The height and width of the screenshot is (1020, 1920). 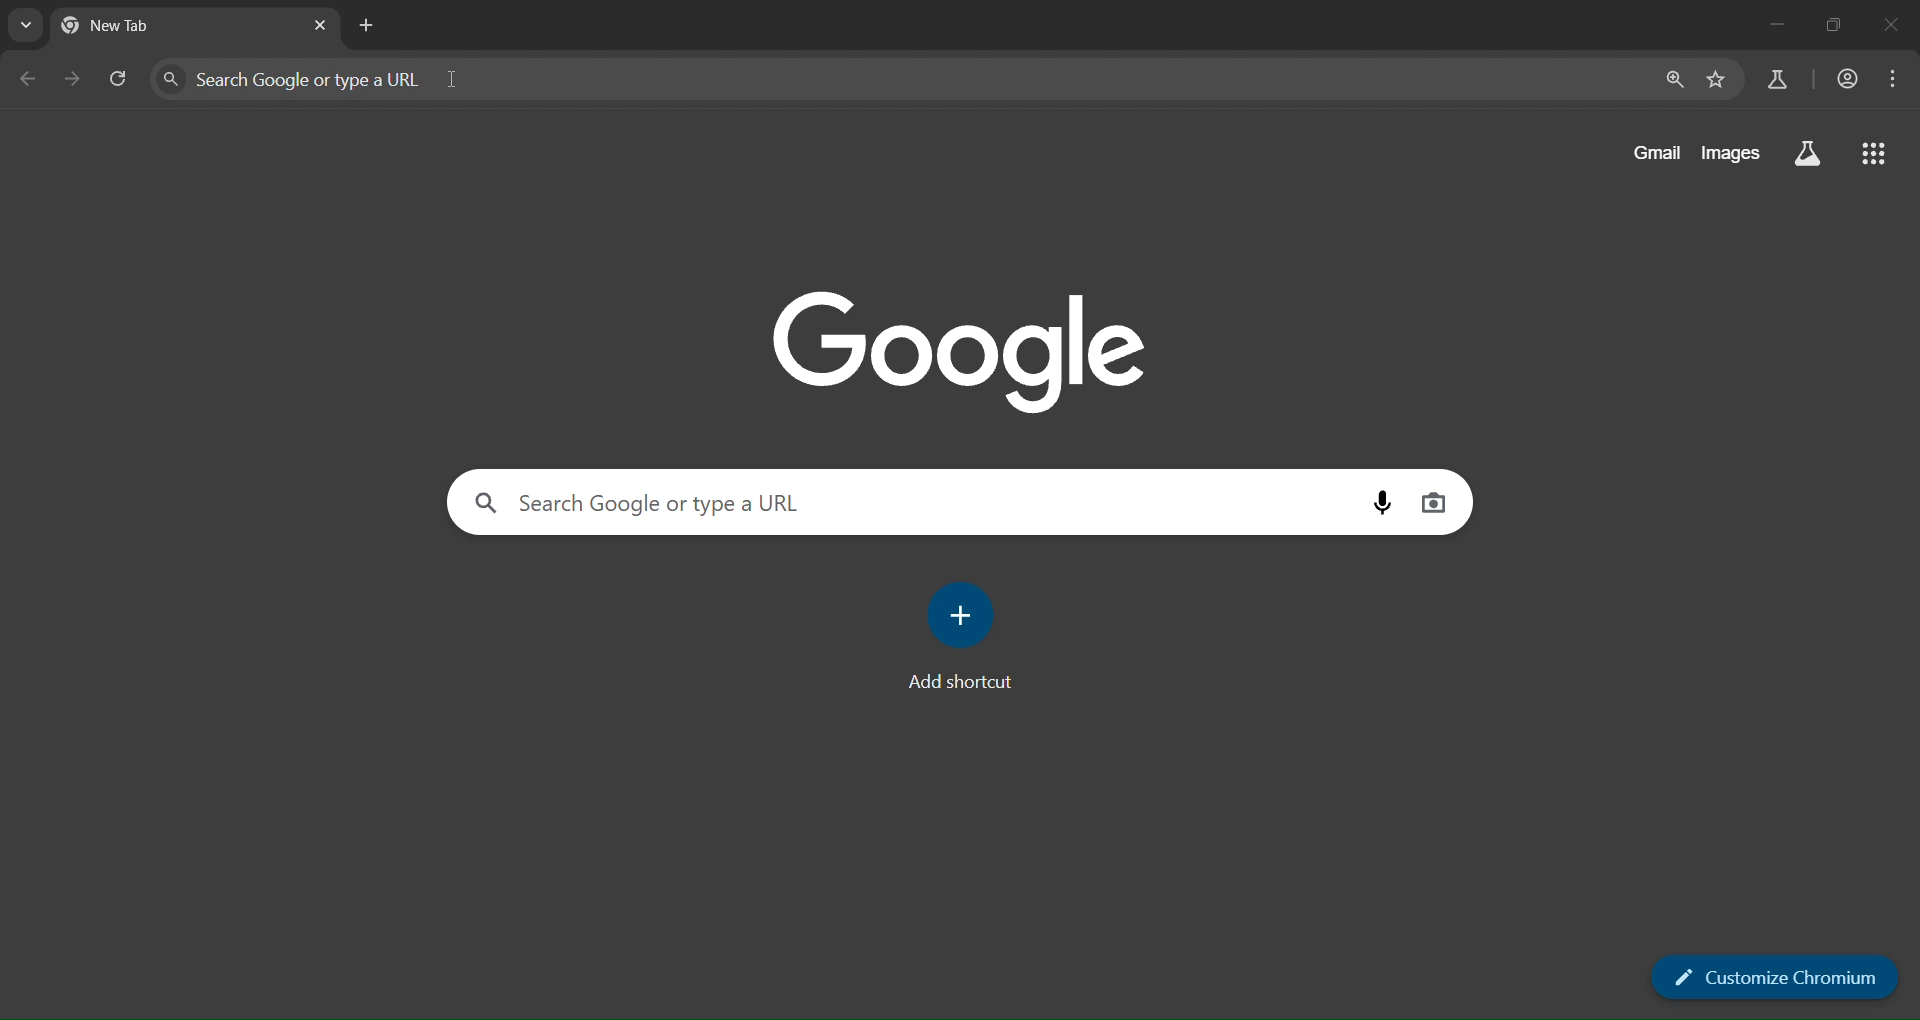 What do you see at coordinates (1734, 152) in the screenshot?
I see `images` at bounding box center [1734, 152].